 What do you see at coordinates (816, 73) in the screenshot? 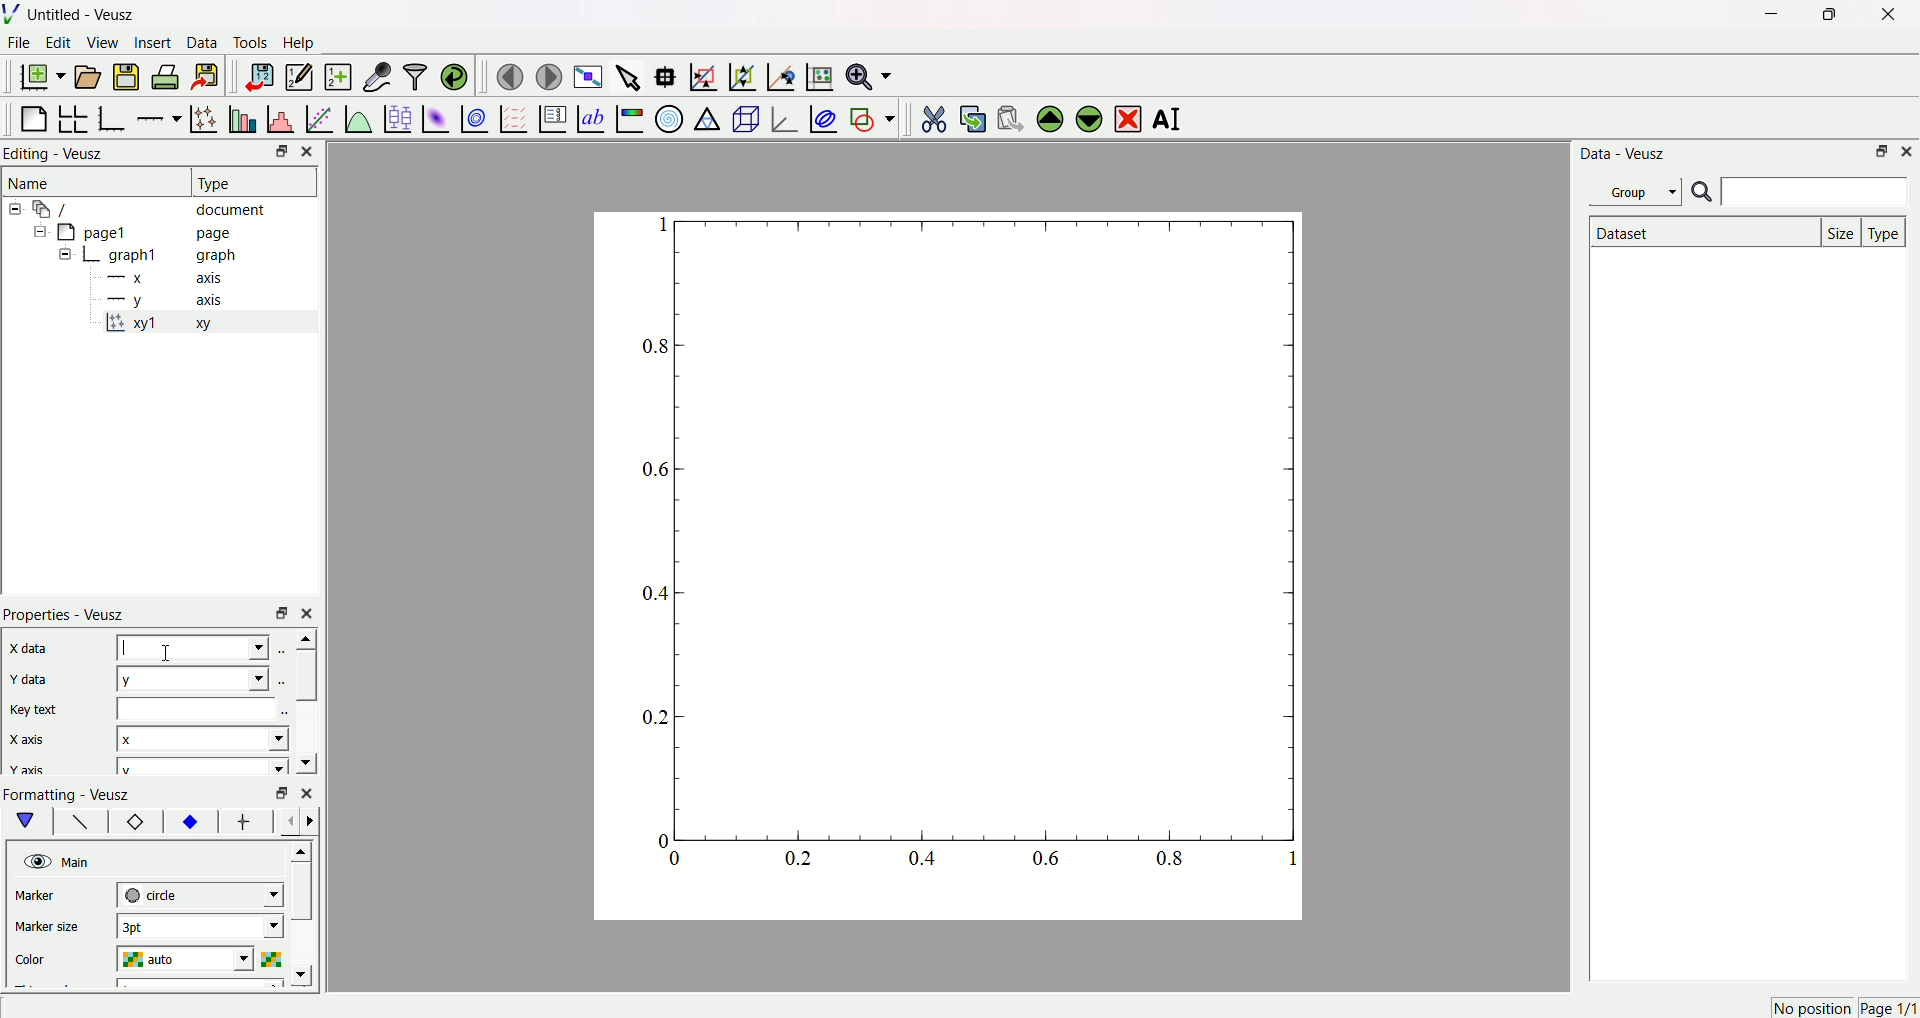
I see `reset the graph axes` at bounding box center [816, 73].